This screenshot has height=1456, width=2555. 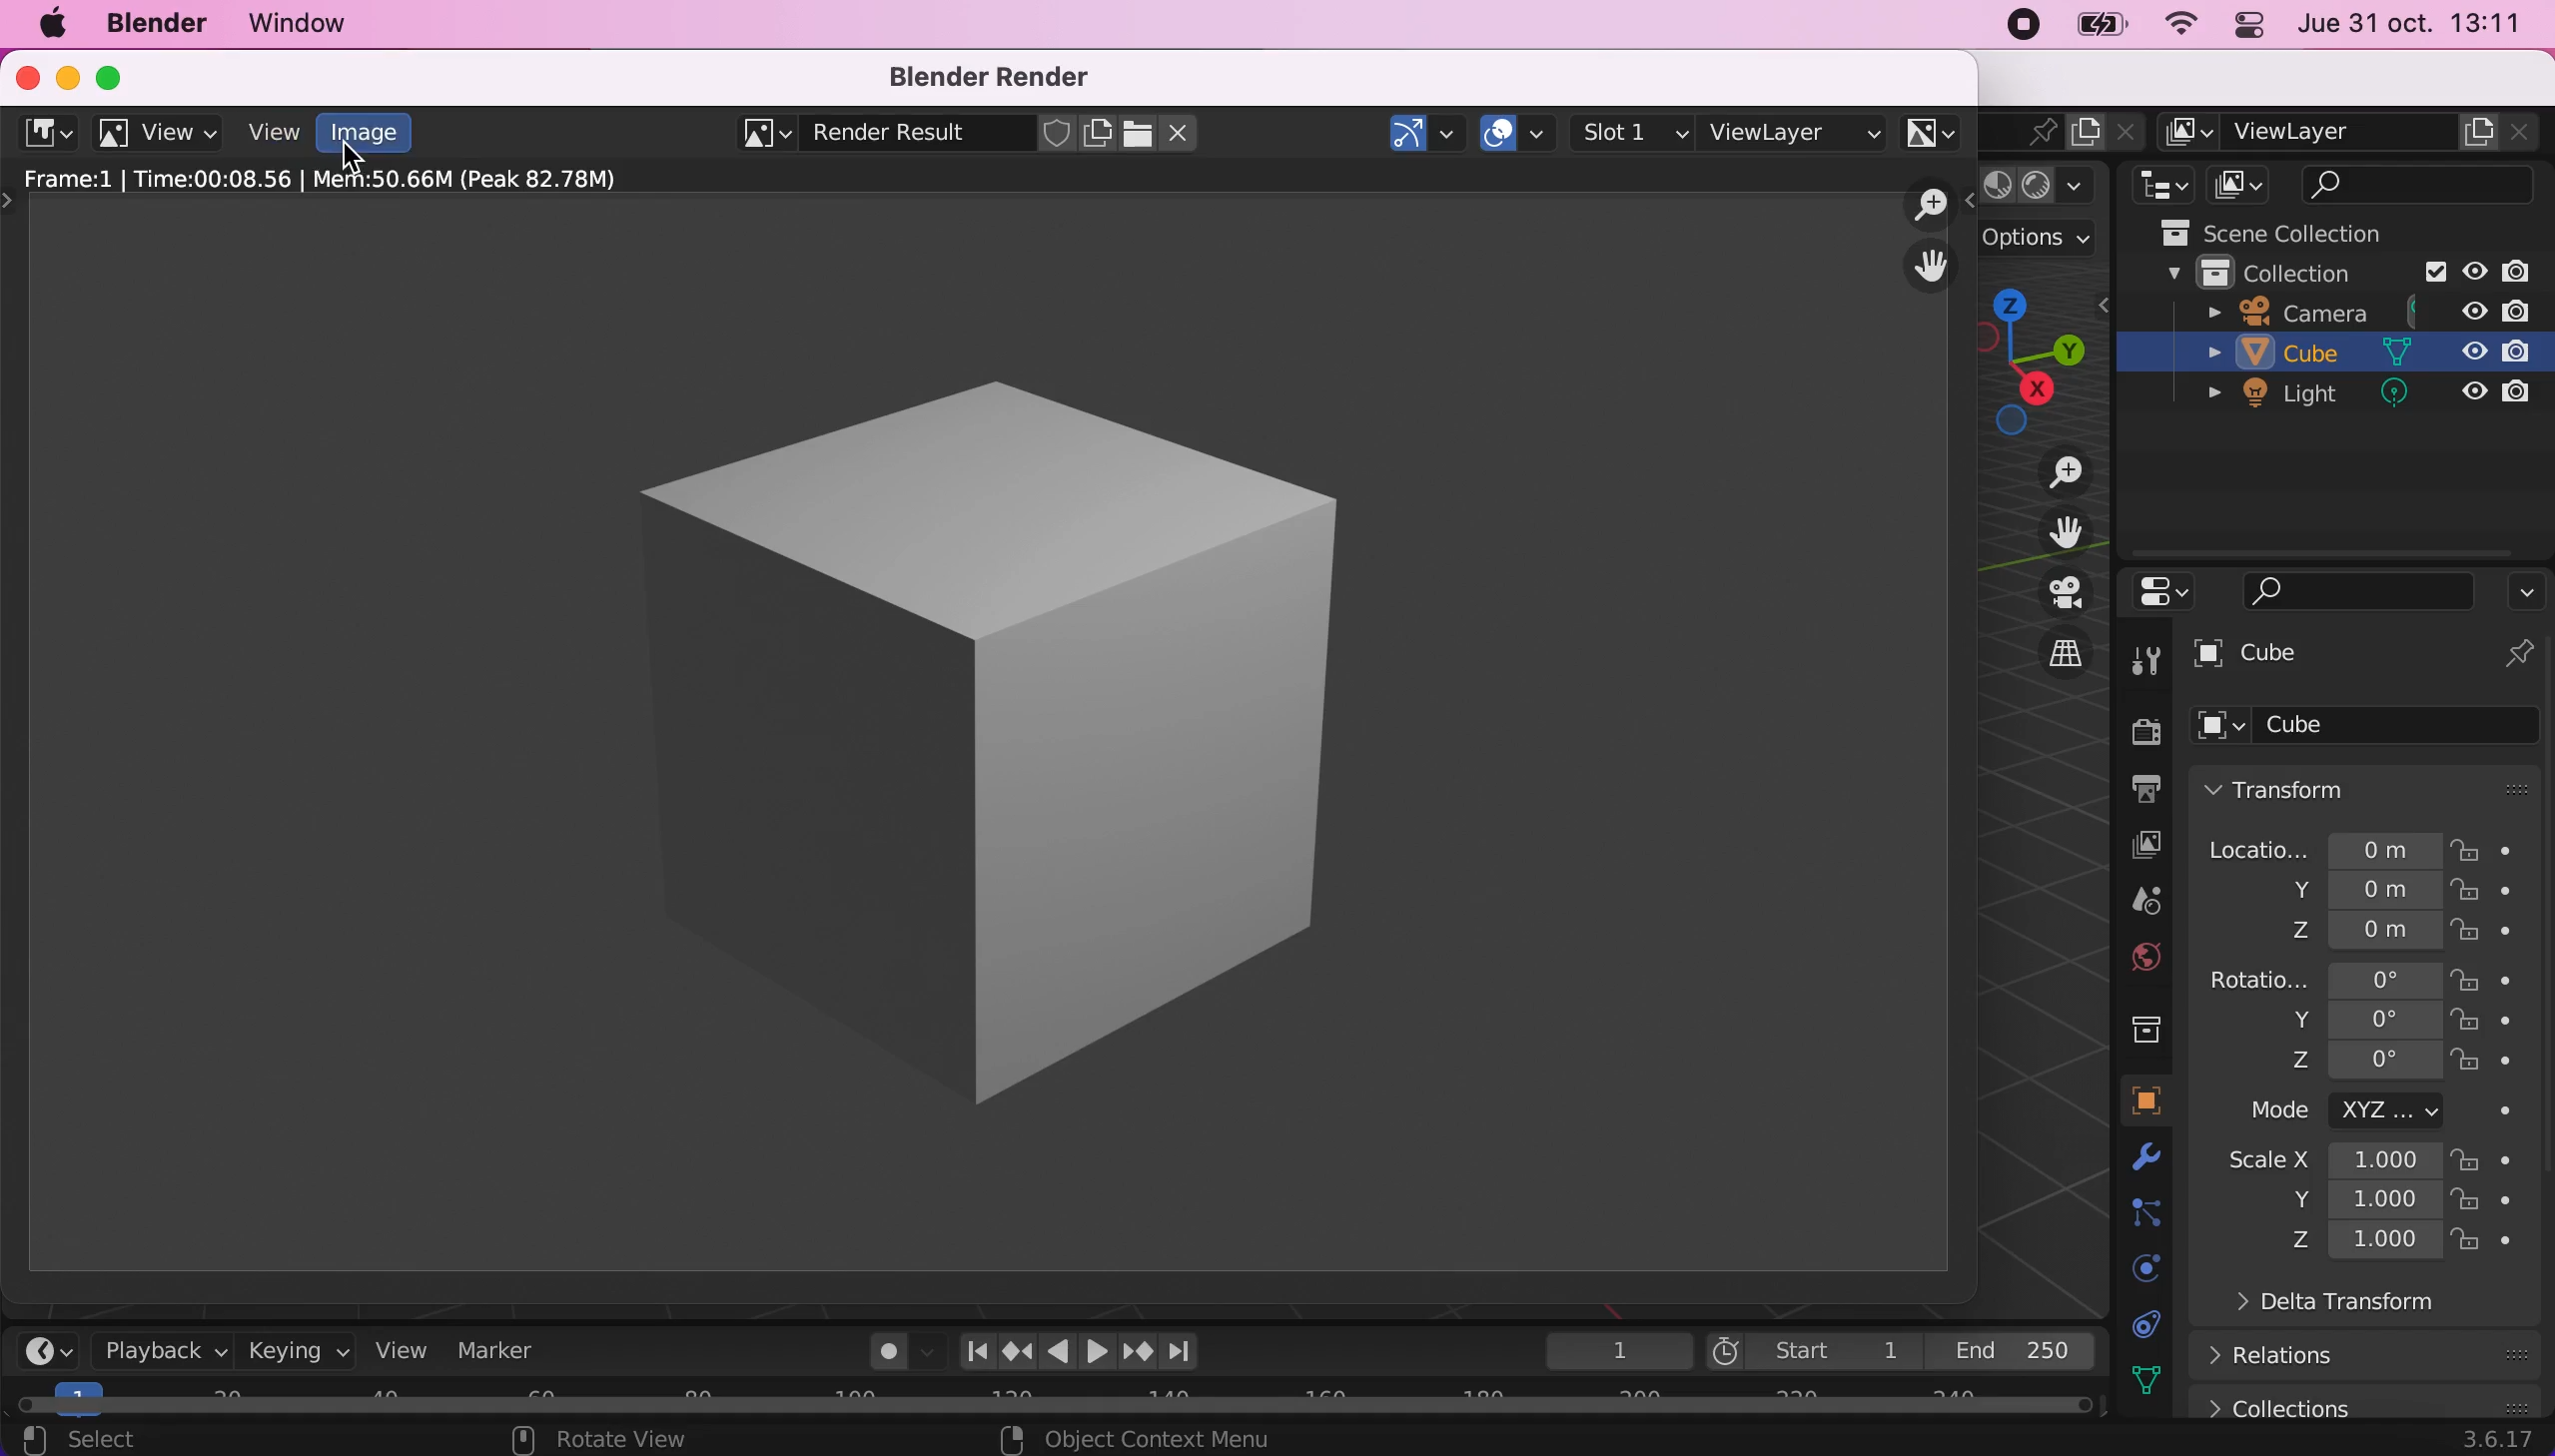 What do you see at coordinates (1065, 1400) in the screenshot?
I see `horizontal scroll bar` at bounding box center [1065, 1400].